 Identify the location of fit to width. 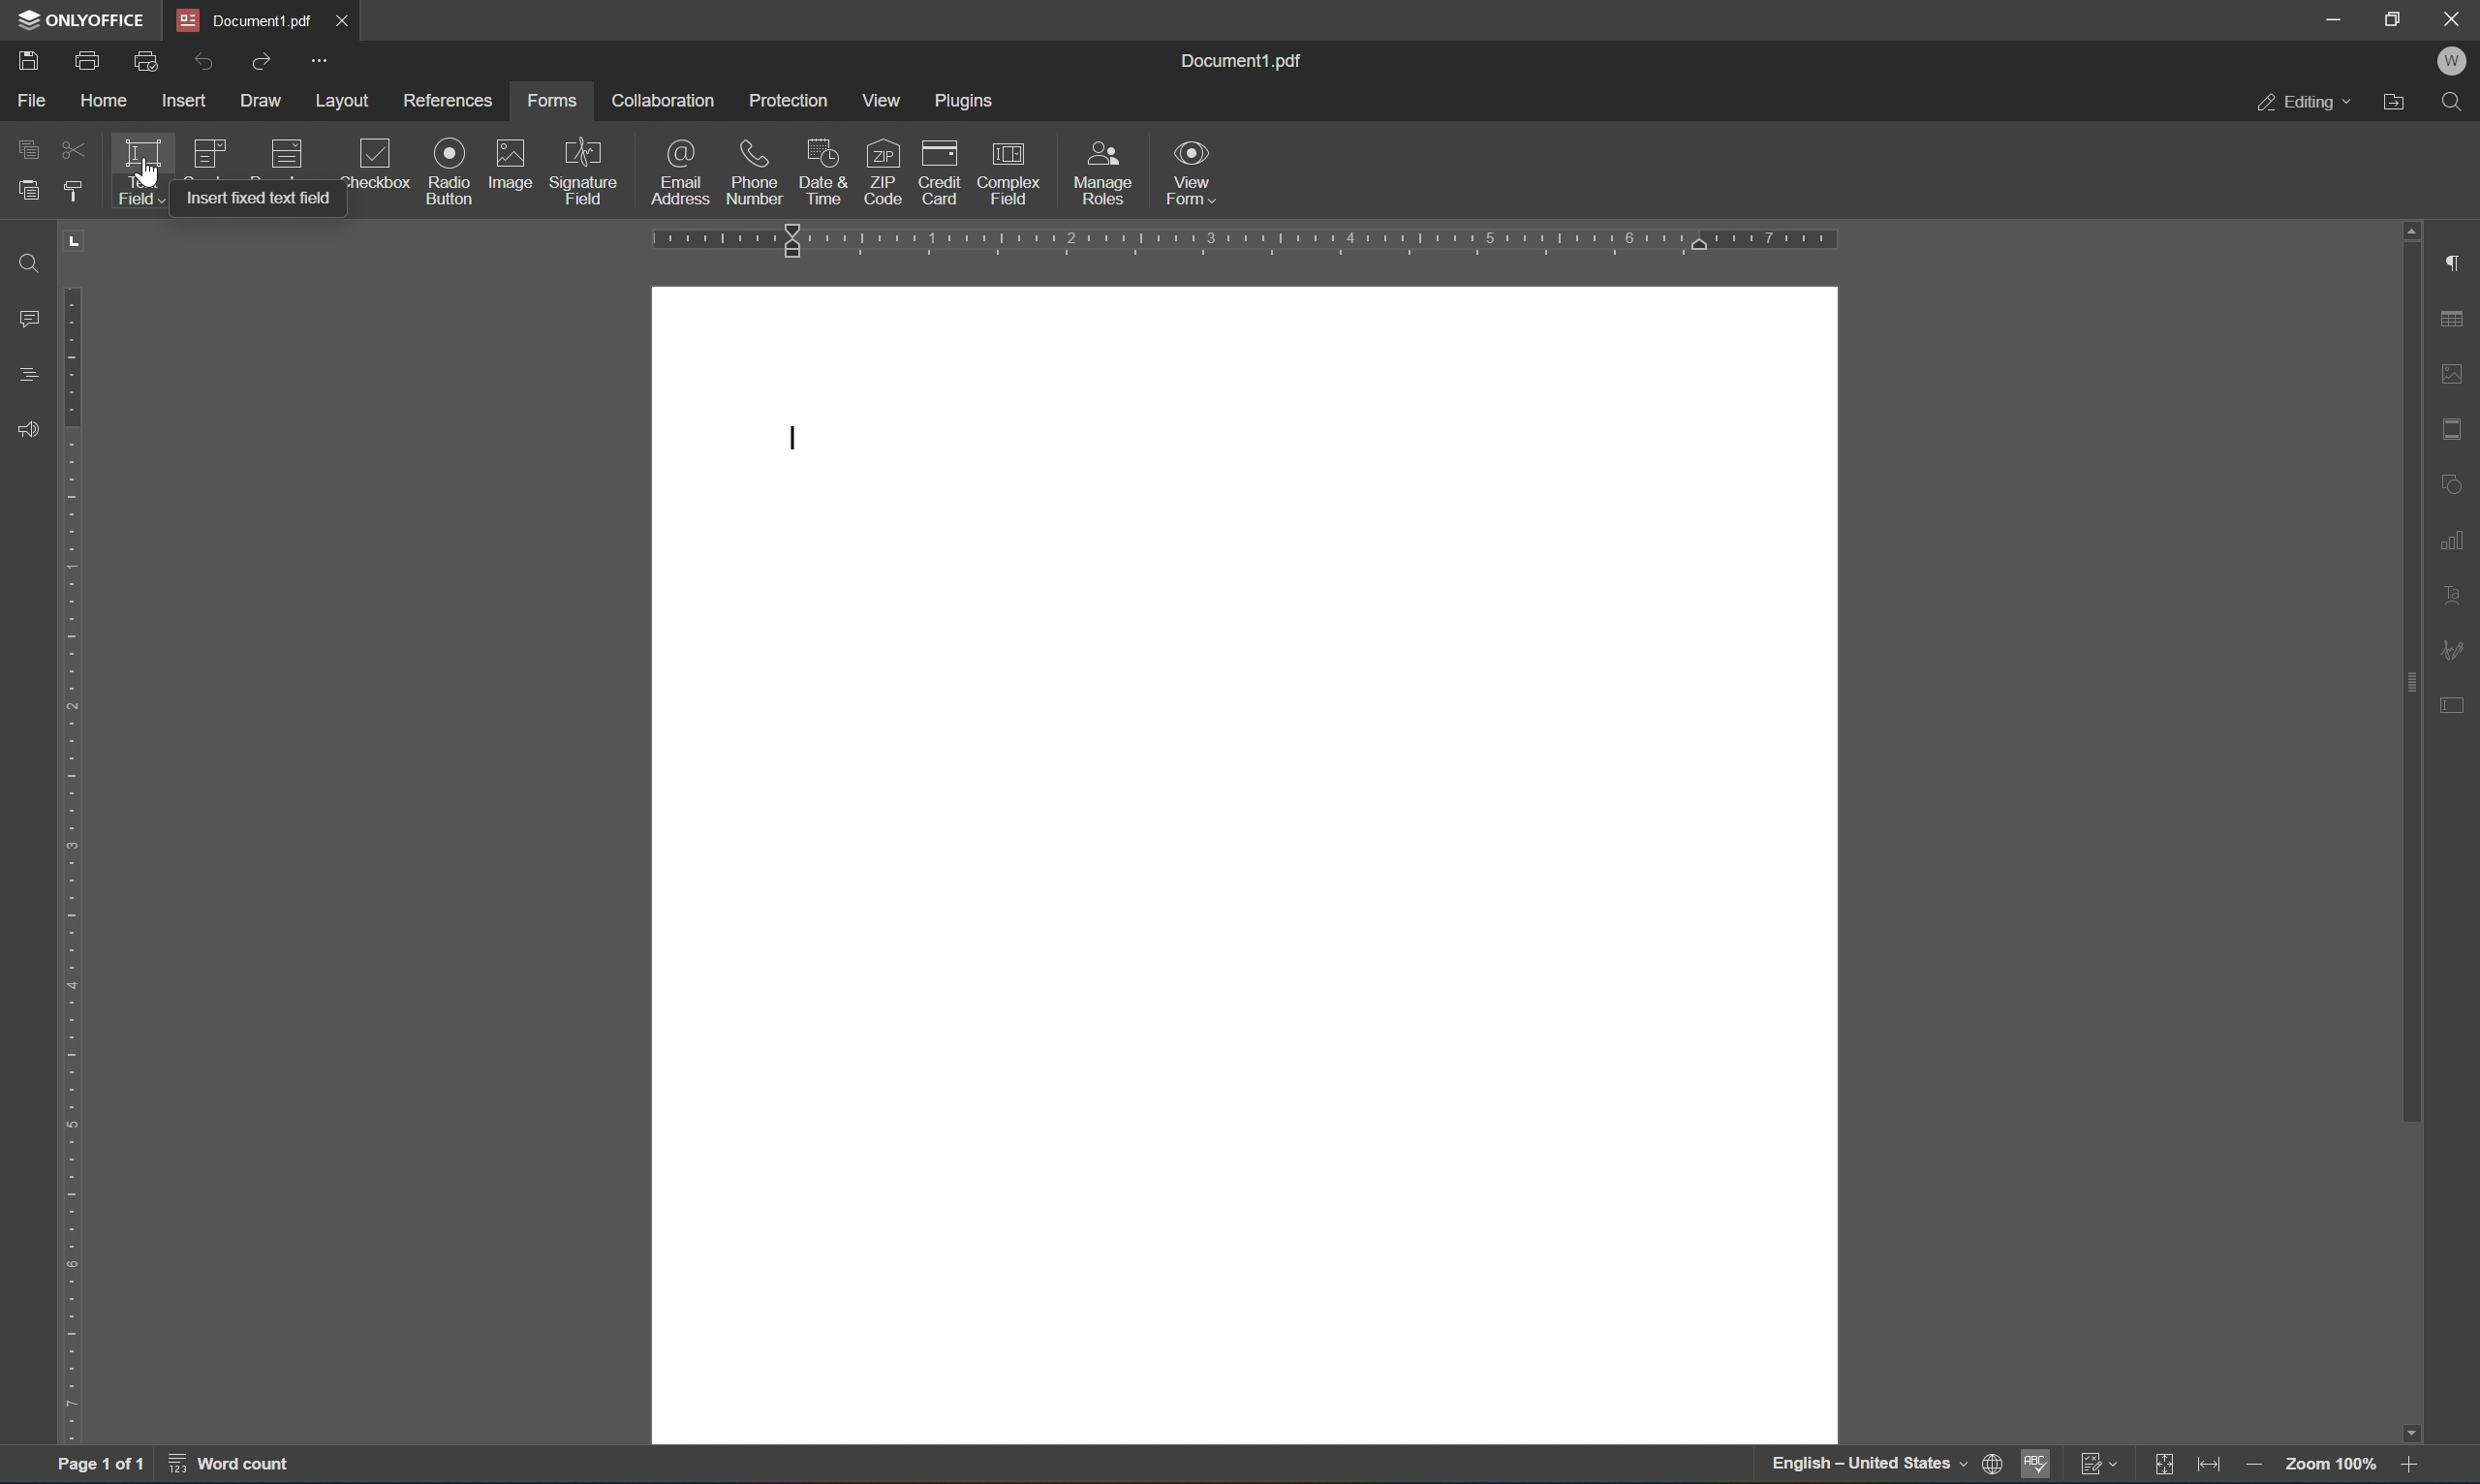
(2213, 1470).